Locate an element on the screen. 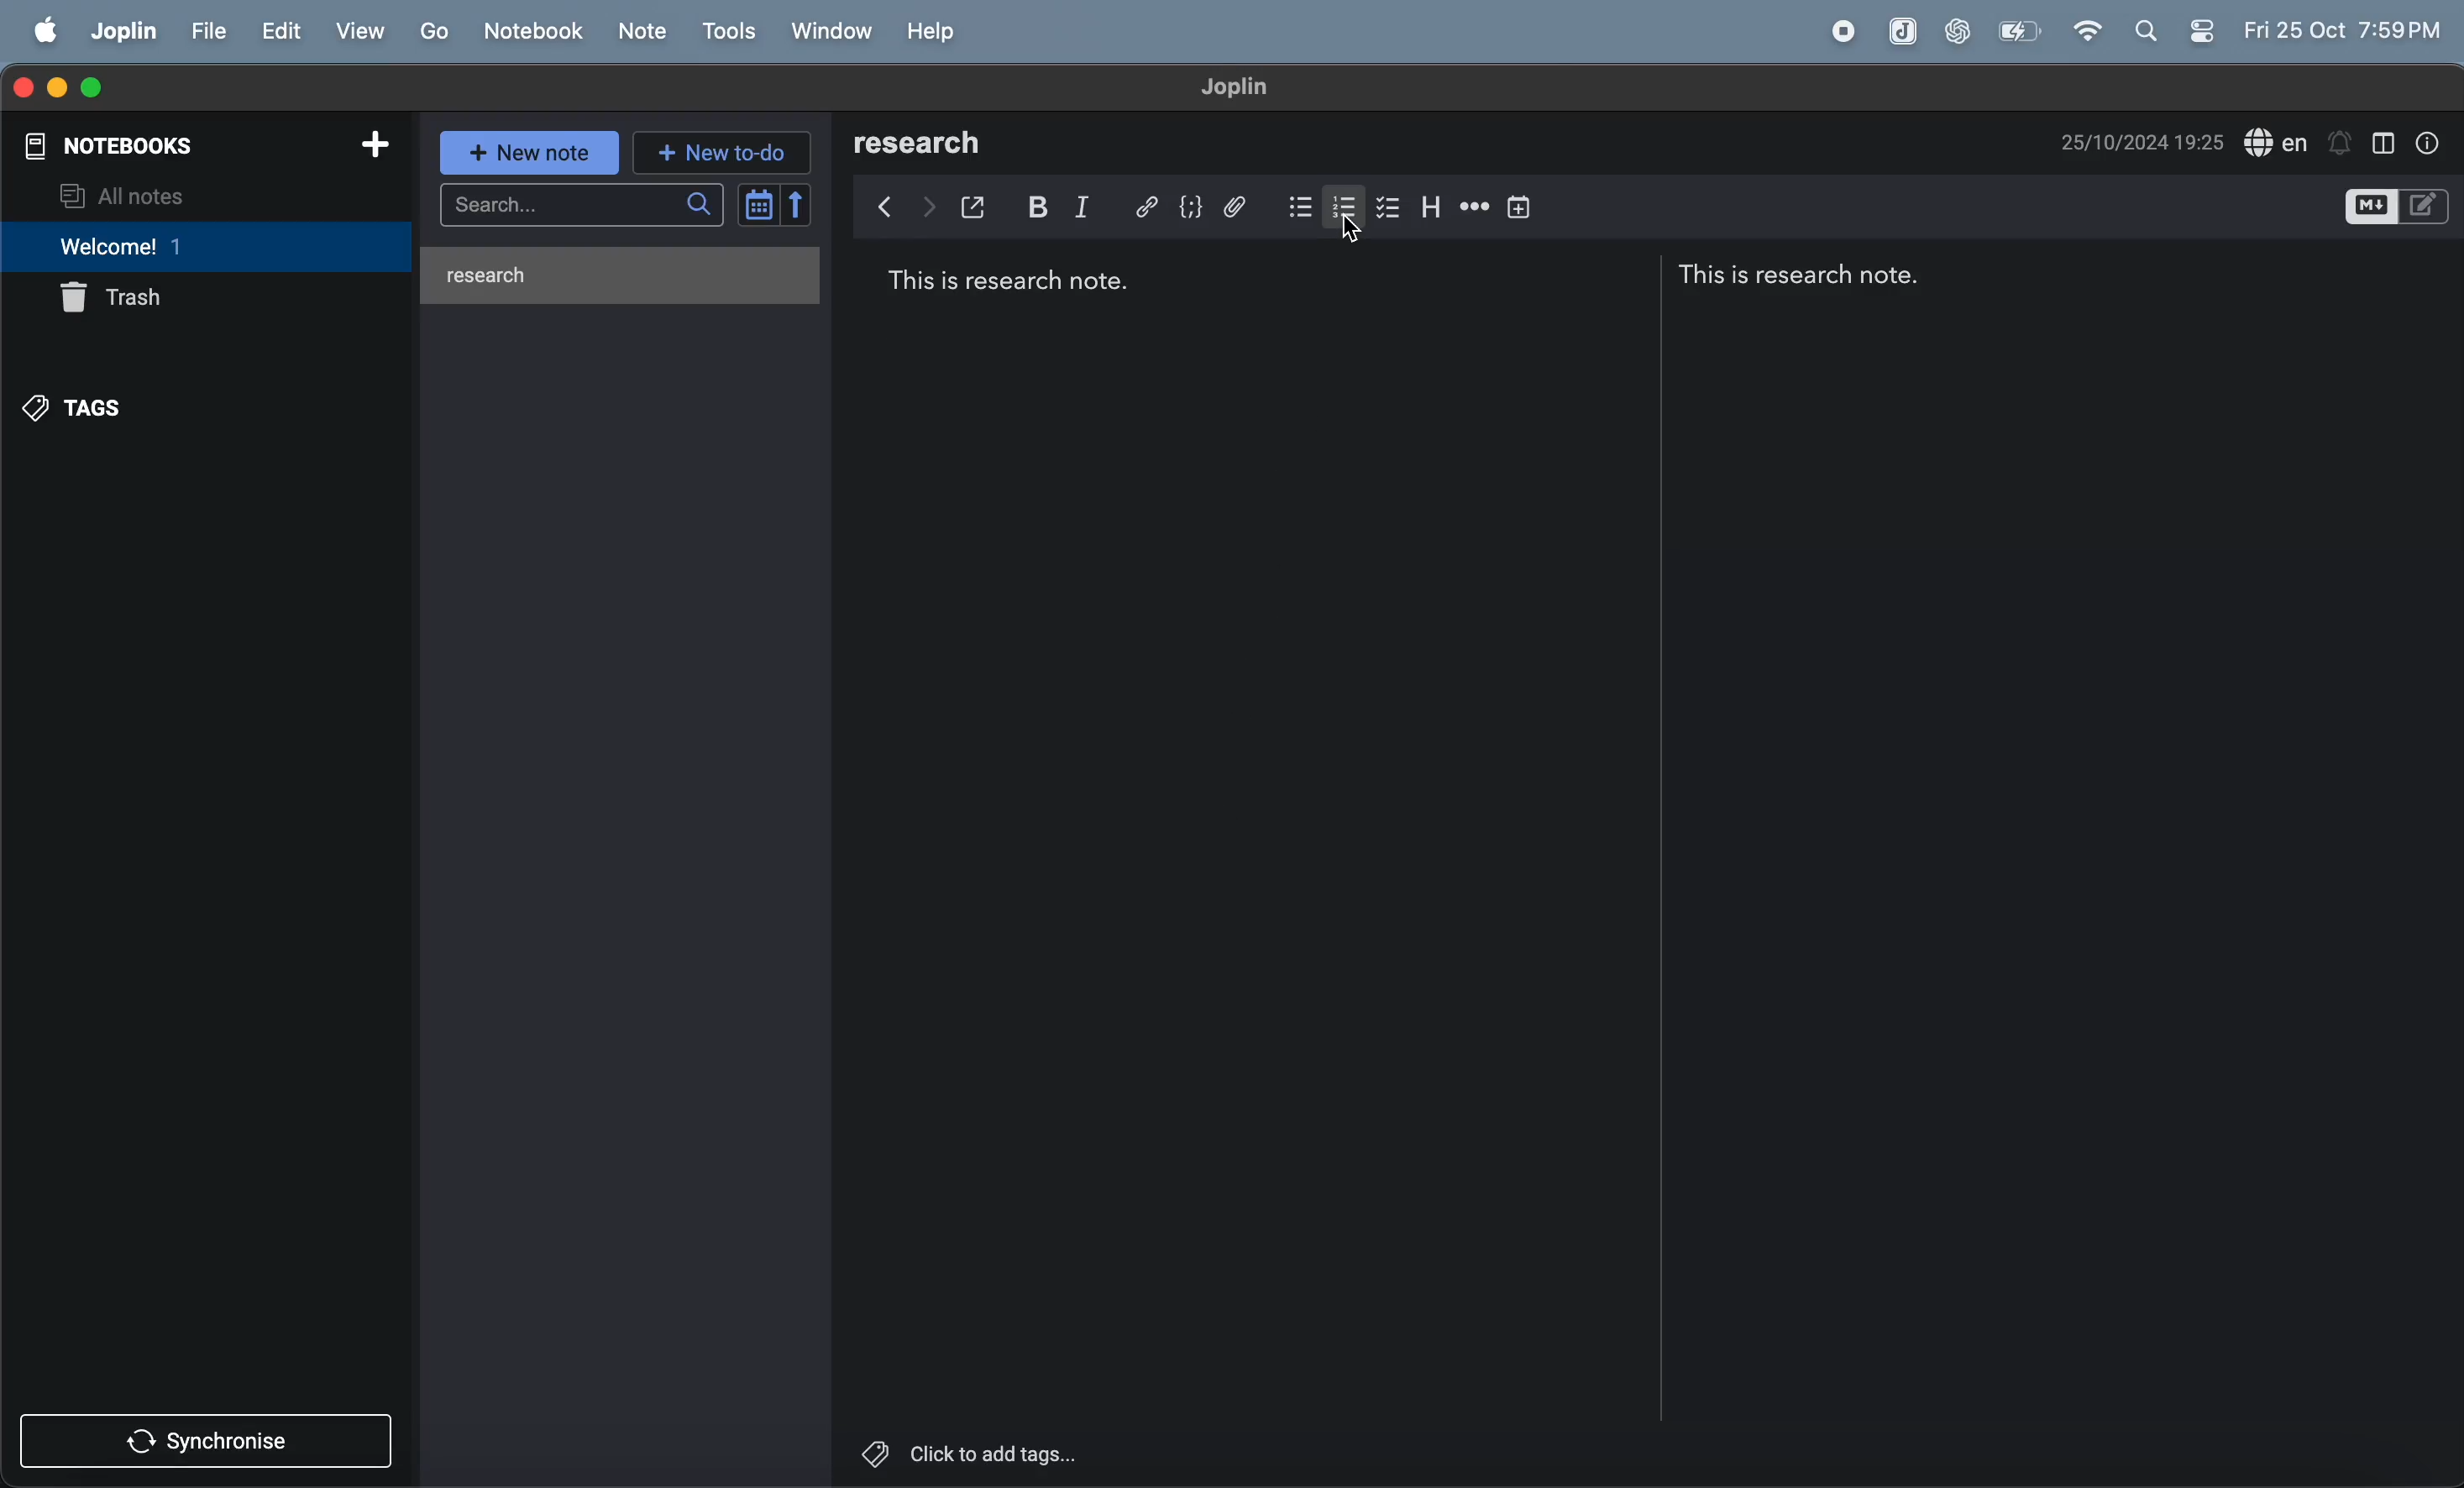  note is located at coordinates (643, 28).